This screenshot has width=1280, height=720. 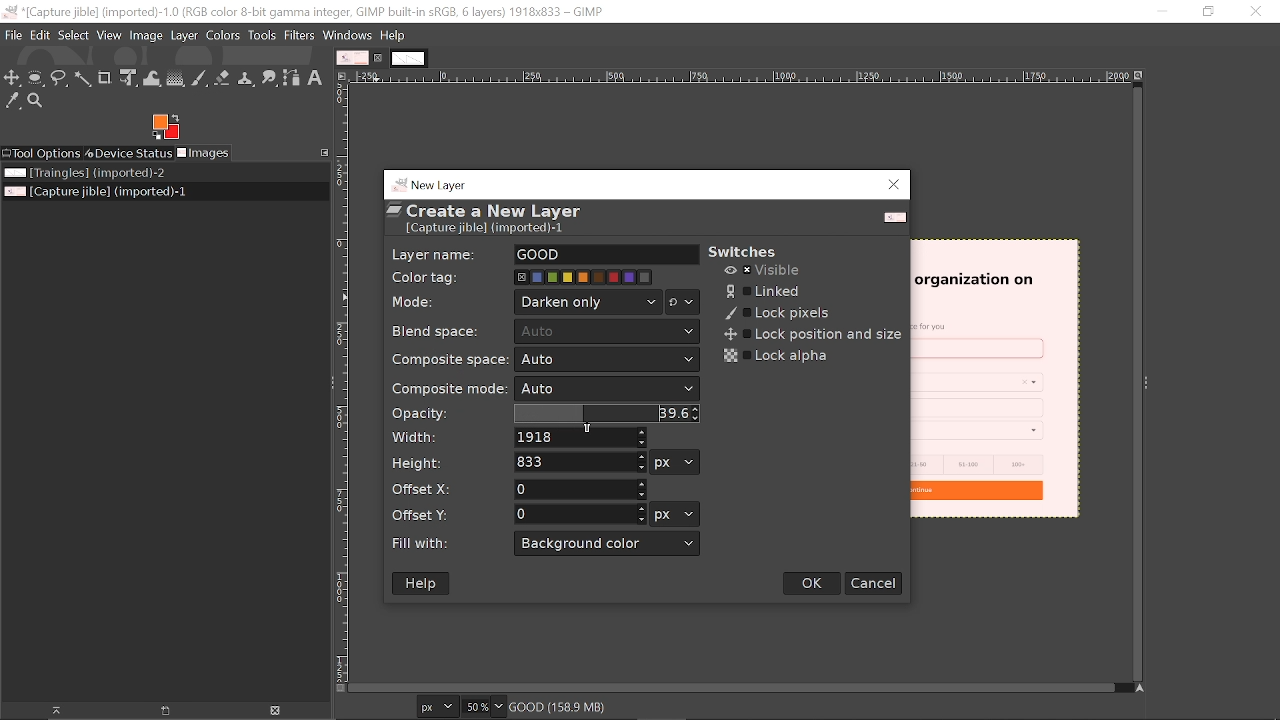 I want to click on Close current tab, so click(x=381, y=59).